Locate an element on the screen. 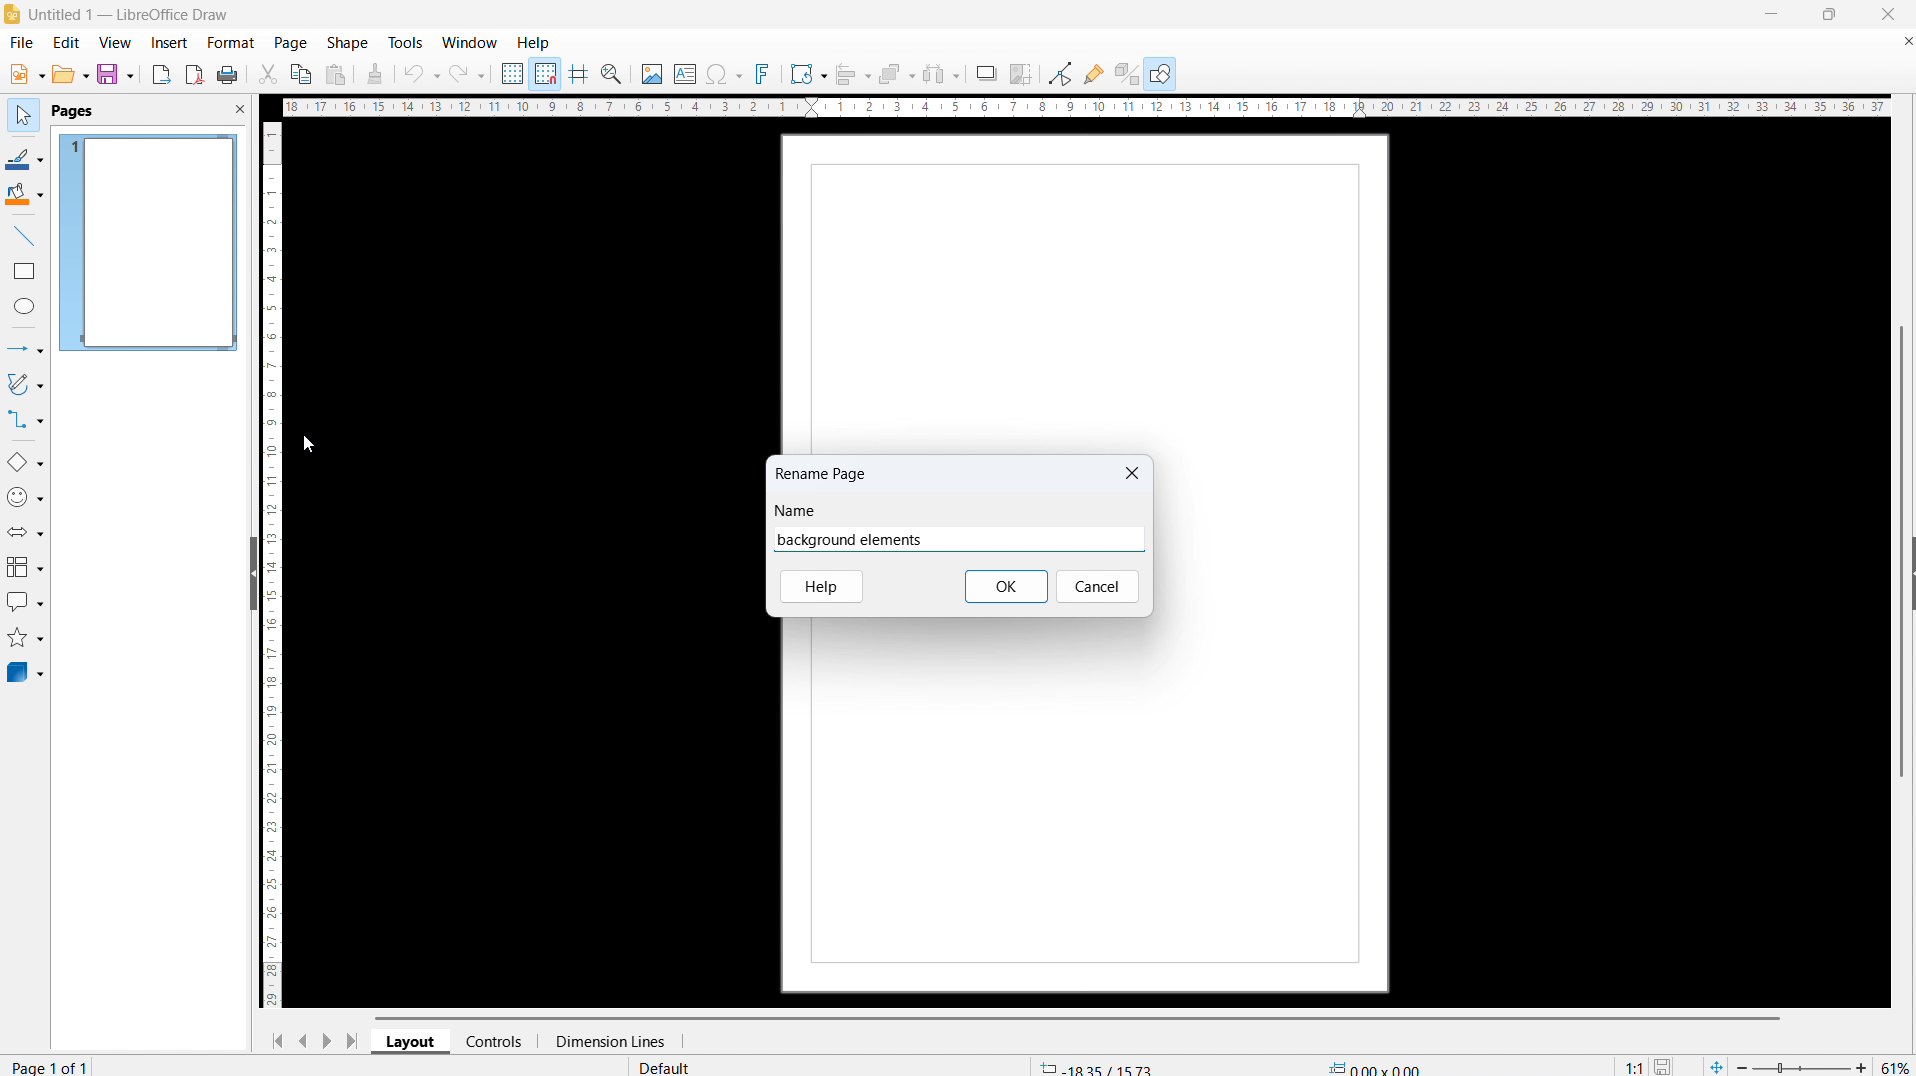 This screenshot has height=1076, width=1916. Sidebar is located at coordinates (1904, 574).